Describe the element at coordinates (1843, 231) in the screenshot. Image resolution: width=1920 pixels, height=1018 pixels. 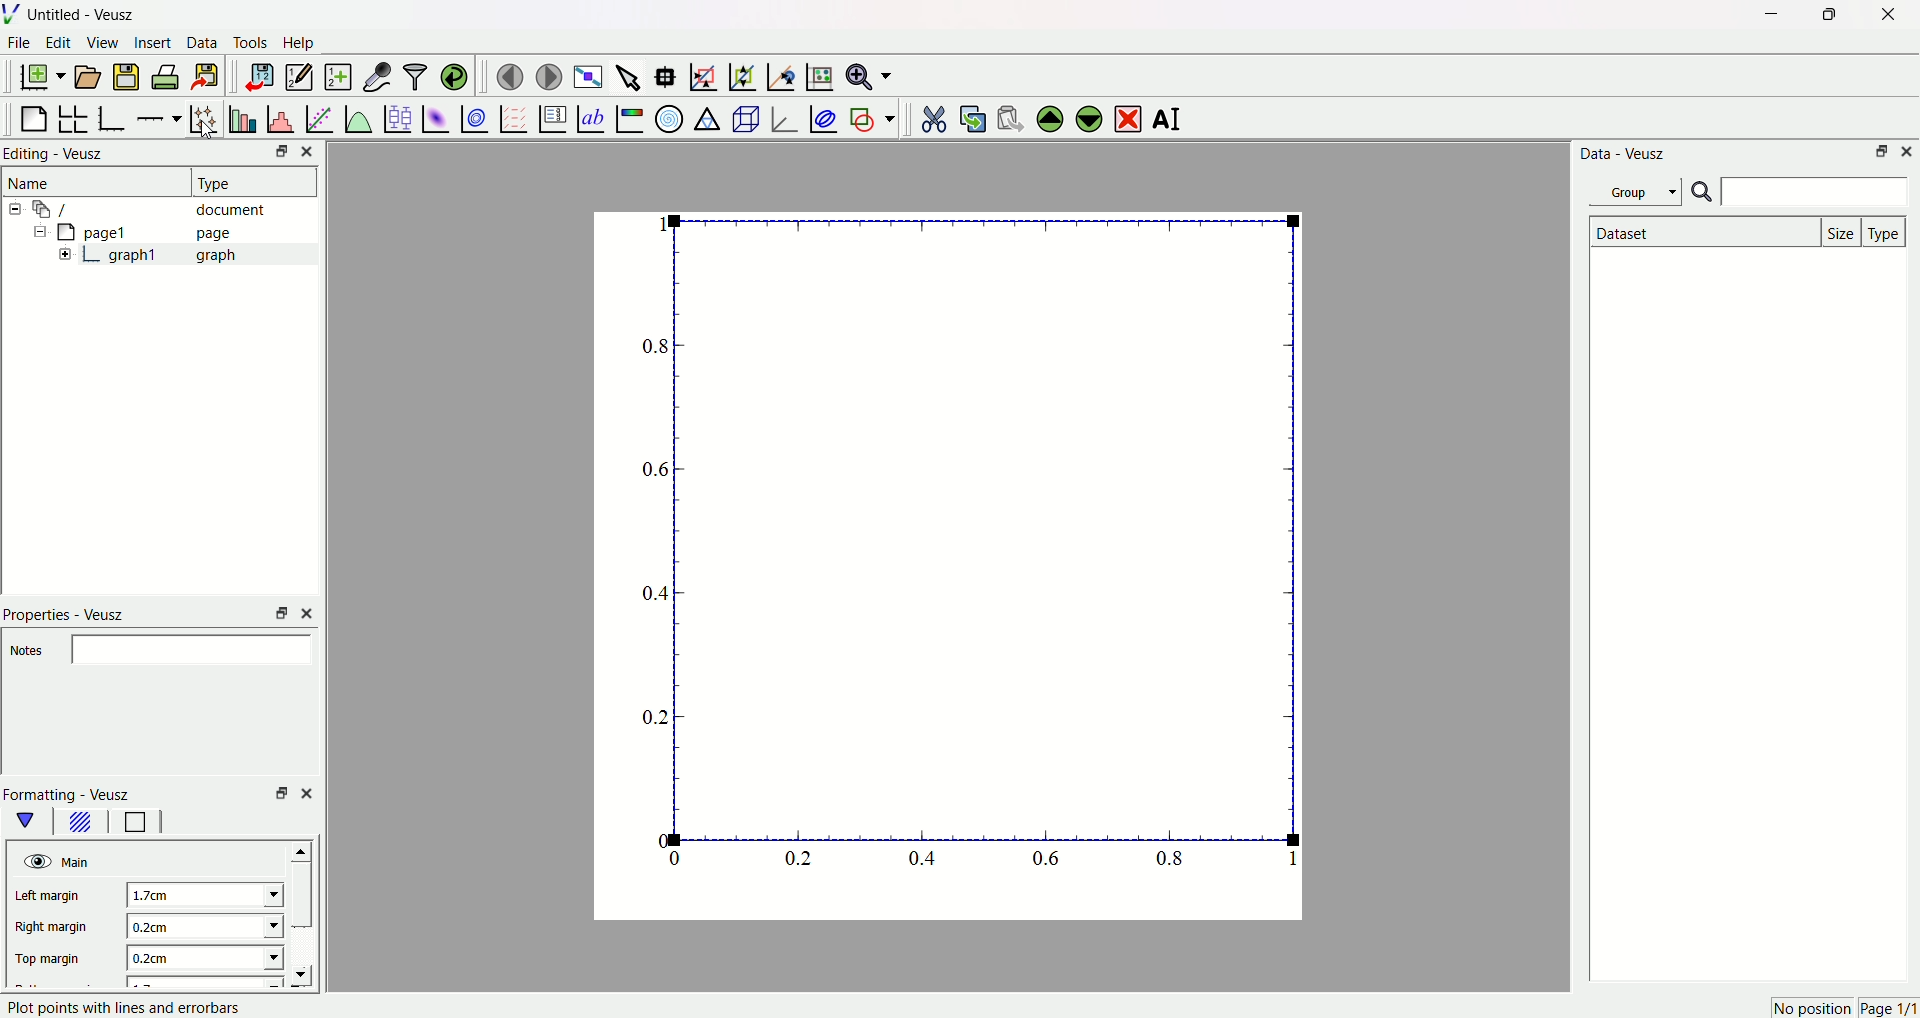
I see `Size` at that location.